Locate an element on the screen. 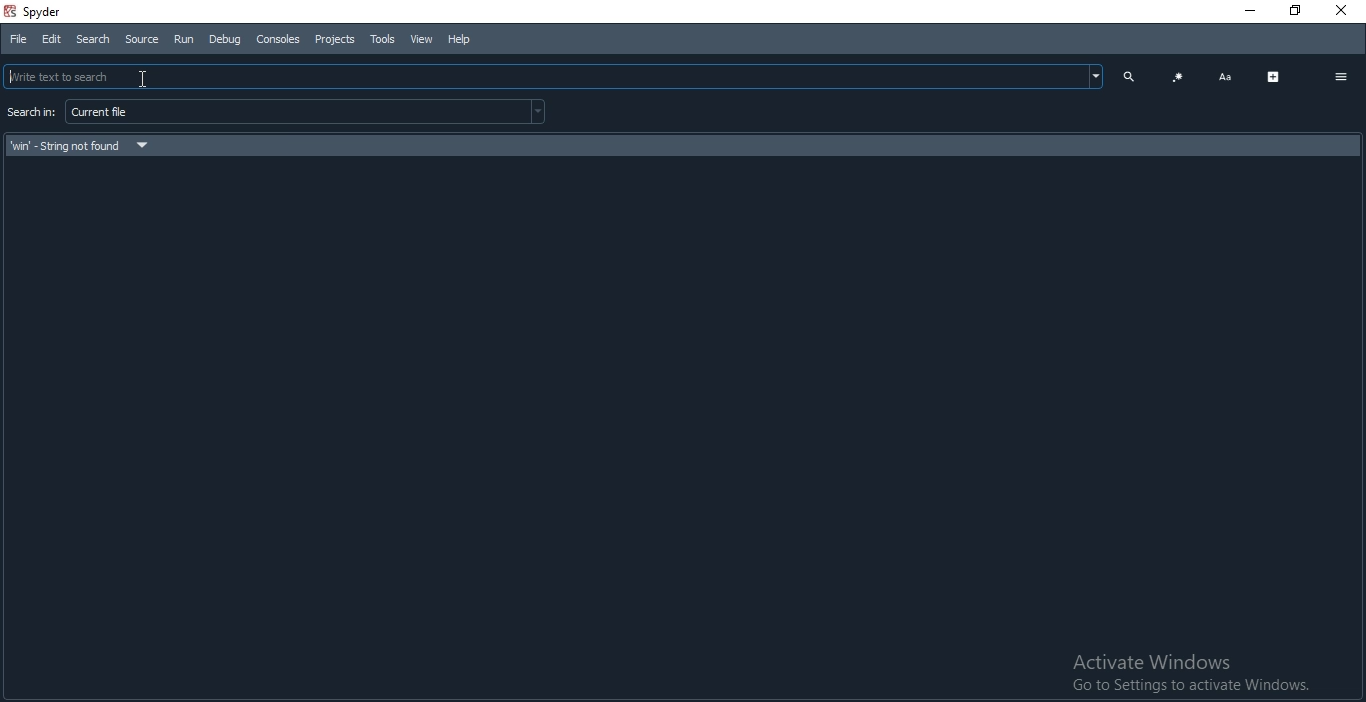 This screenshot has width=1366, height=702. Debug is located at coordinates (222, 39).